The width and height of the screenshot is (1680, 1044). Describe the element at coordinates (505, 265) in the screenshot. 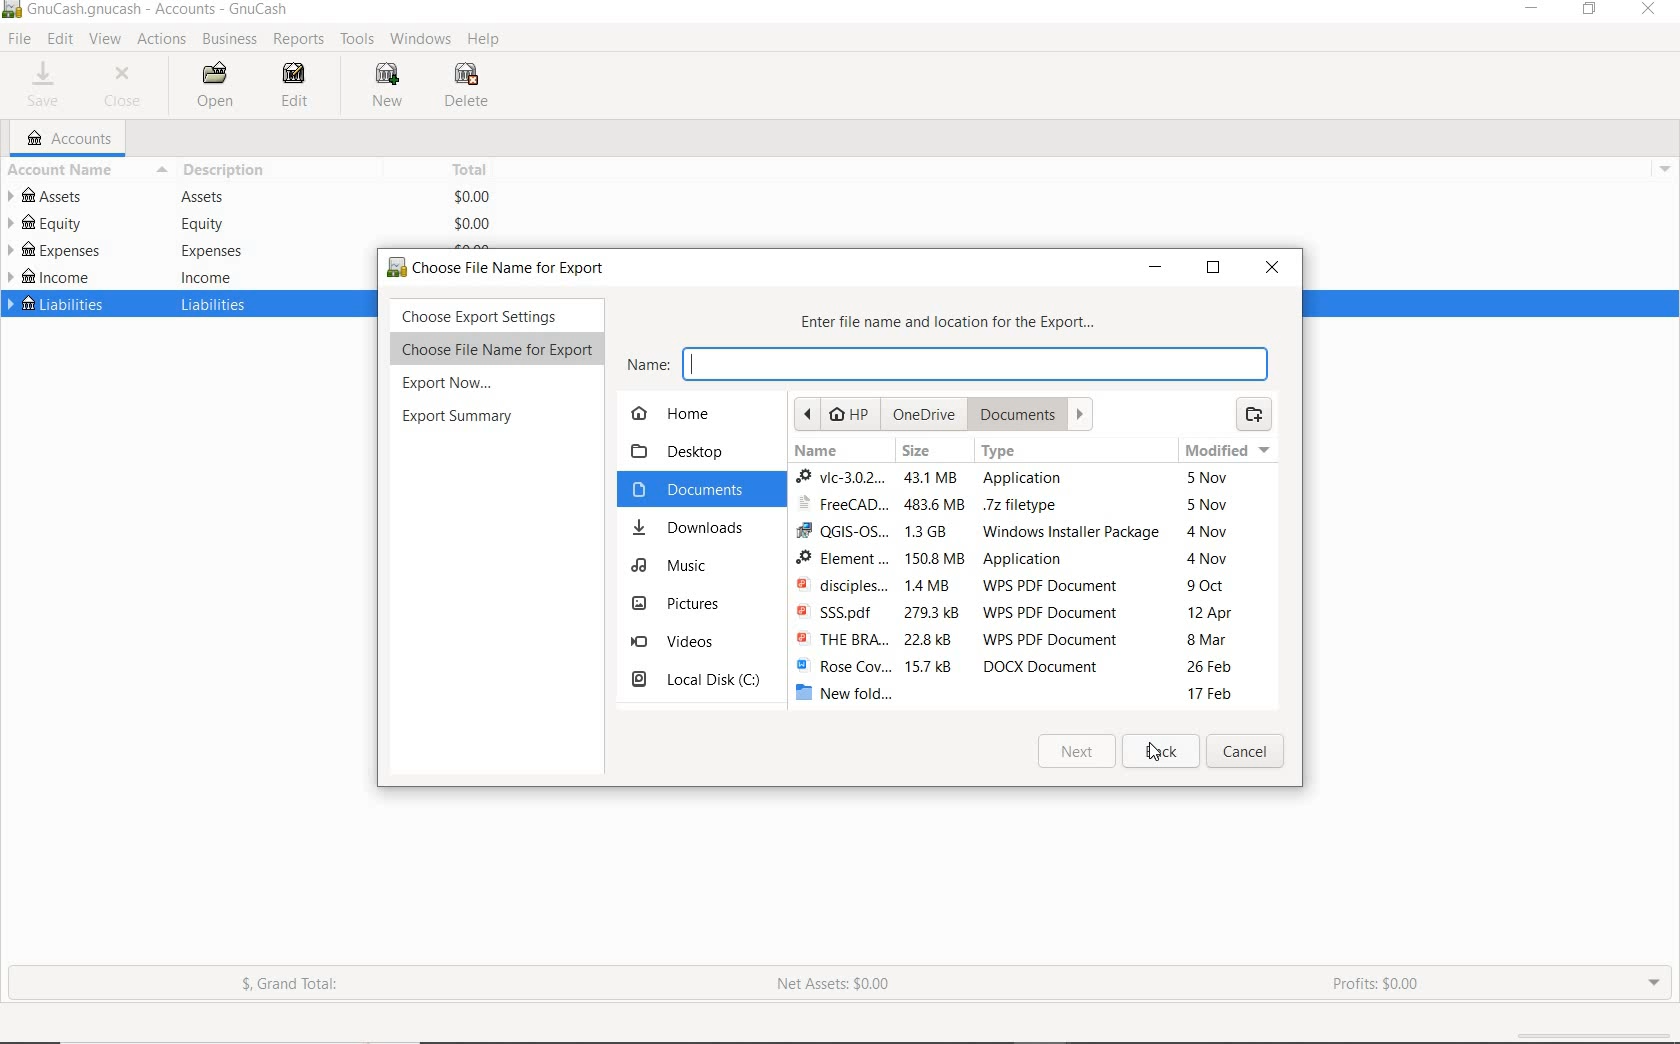

I see `choose file name for export` at that location.